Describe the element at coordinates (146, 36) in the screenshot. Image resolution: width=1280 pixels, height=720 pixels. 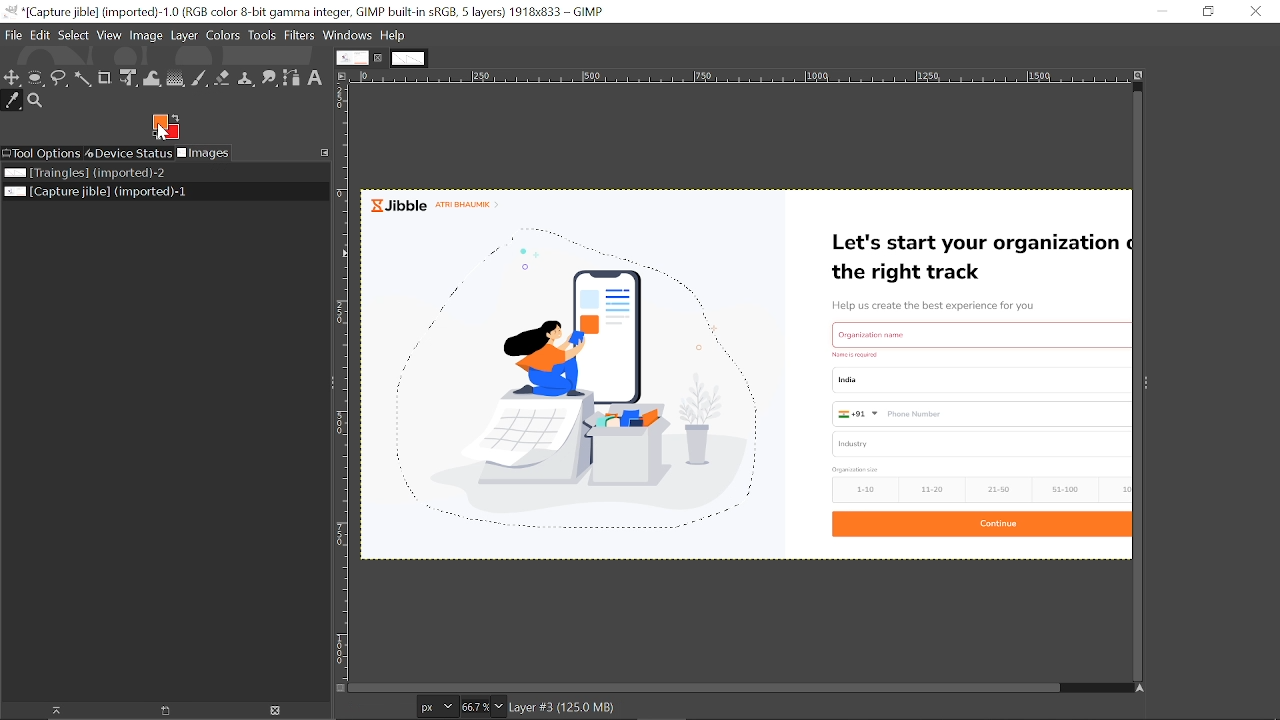
I see `Image` at that location.